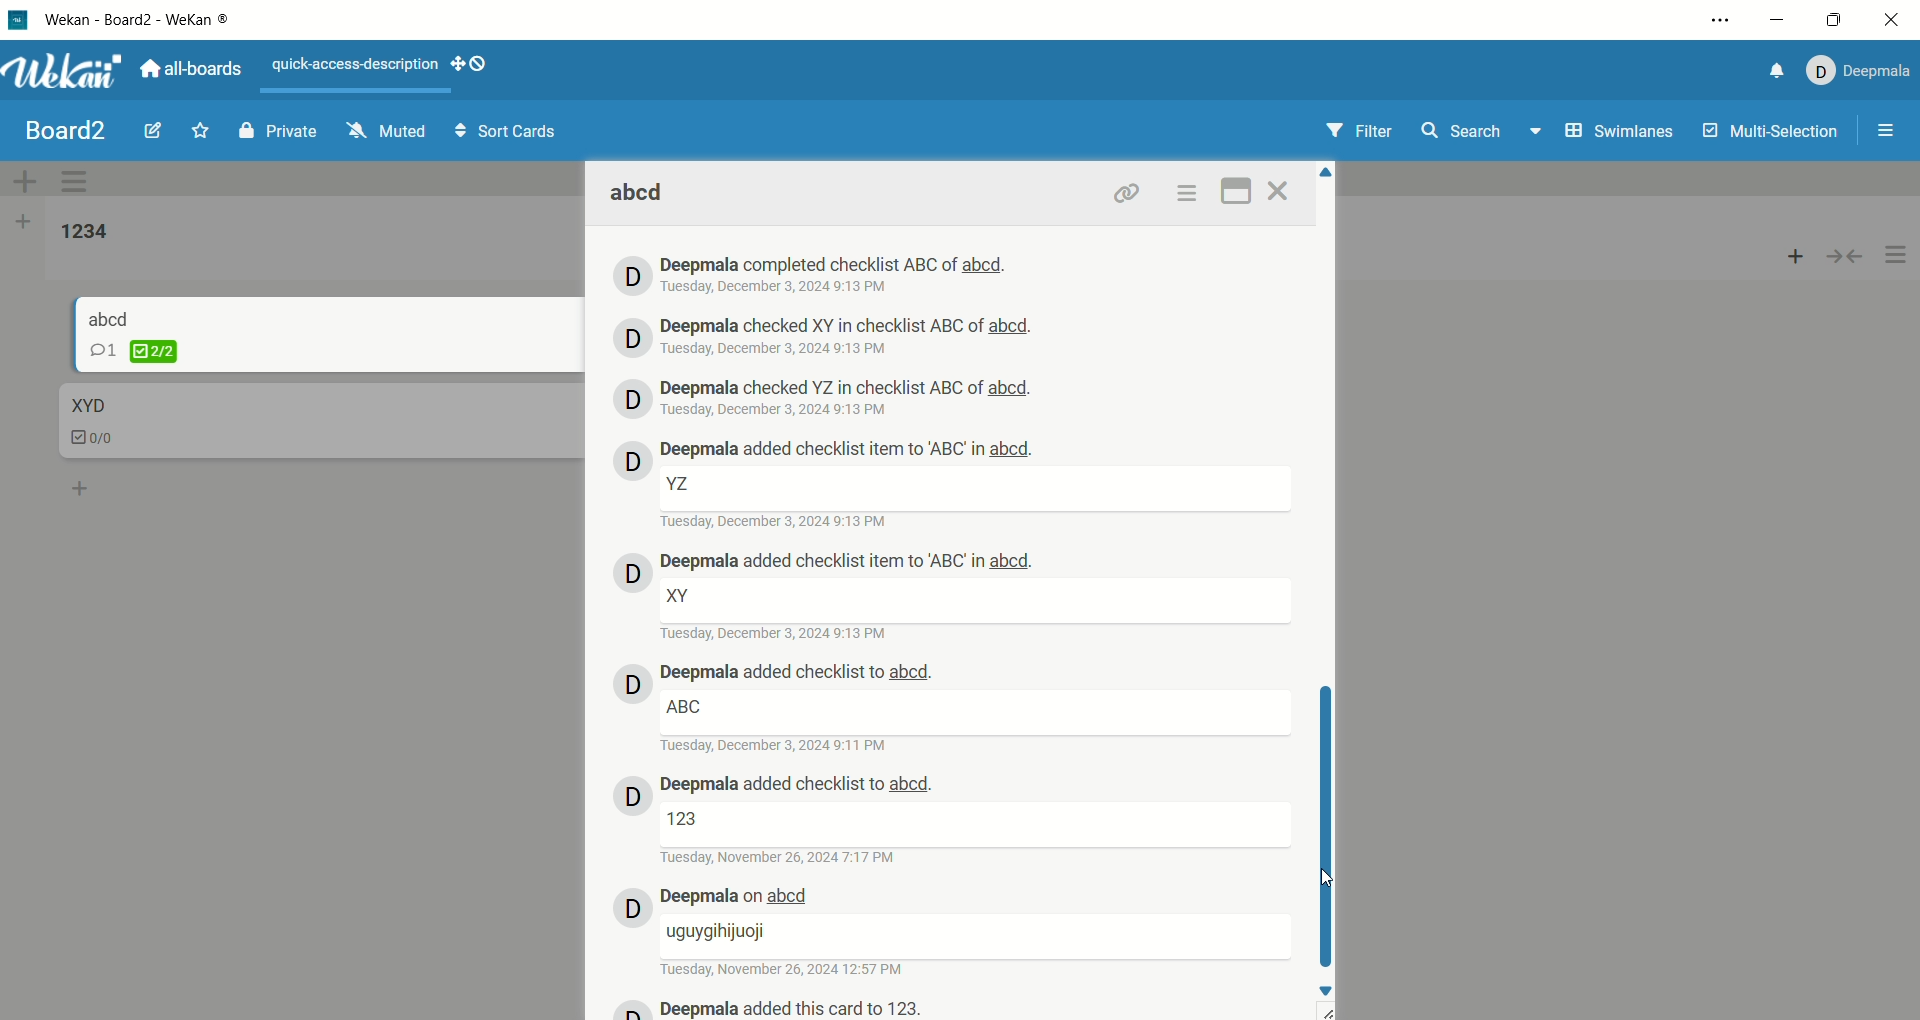 The height and width of the screenshot is (1020, 1920). I want to click on add, so click(1796, 251).